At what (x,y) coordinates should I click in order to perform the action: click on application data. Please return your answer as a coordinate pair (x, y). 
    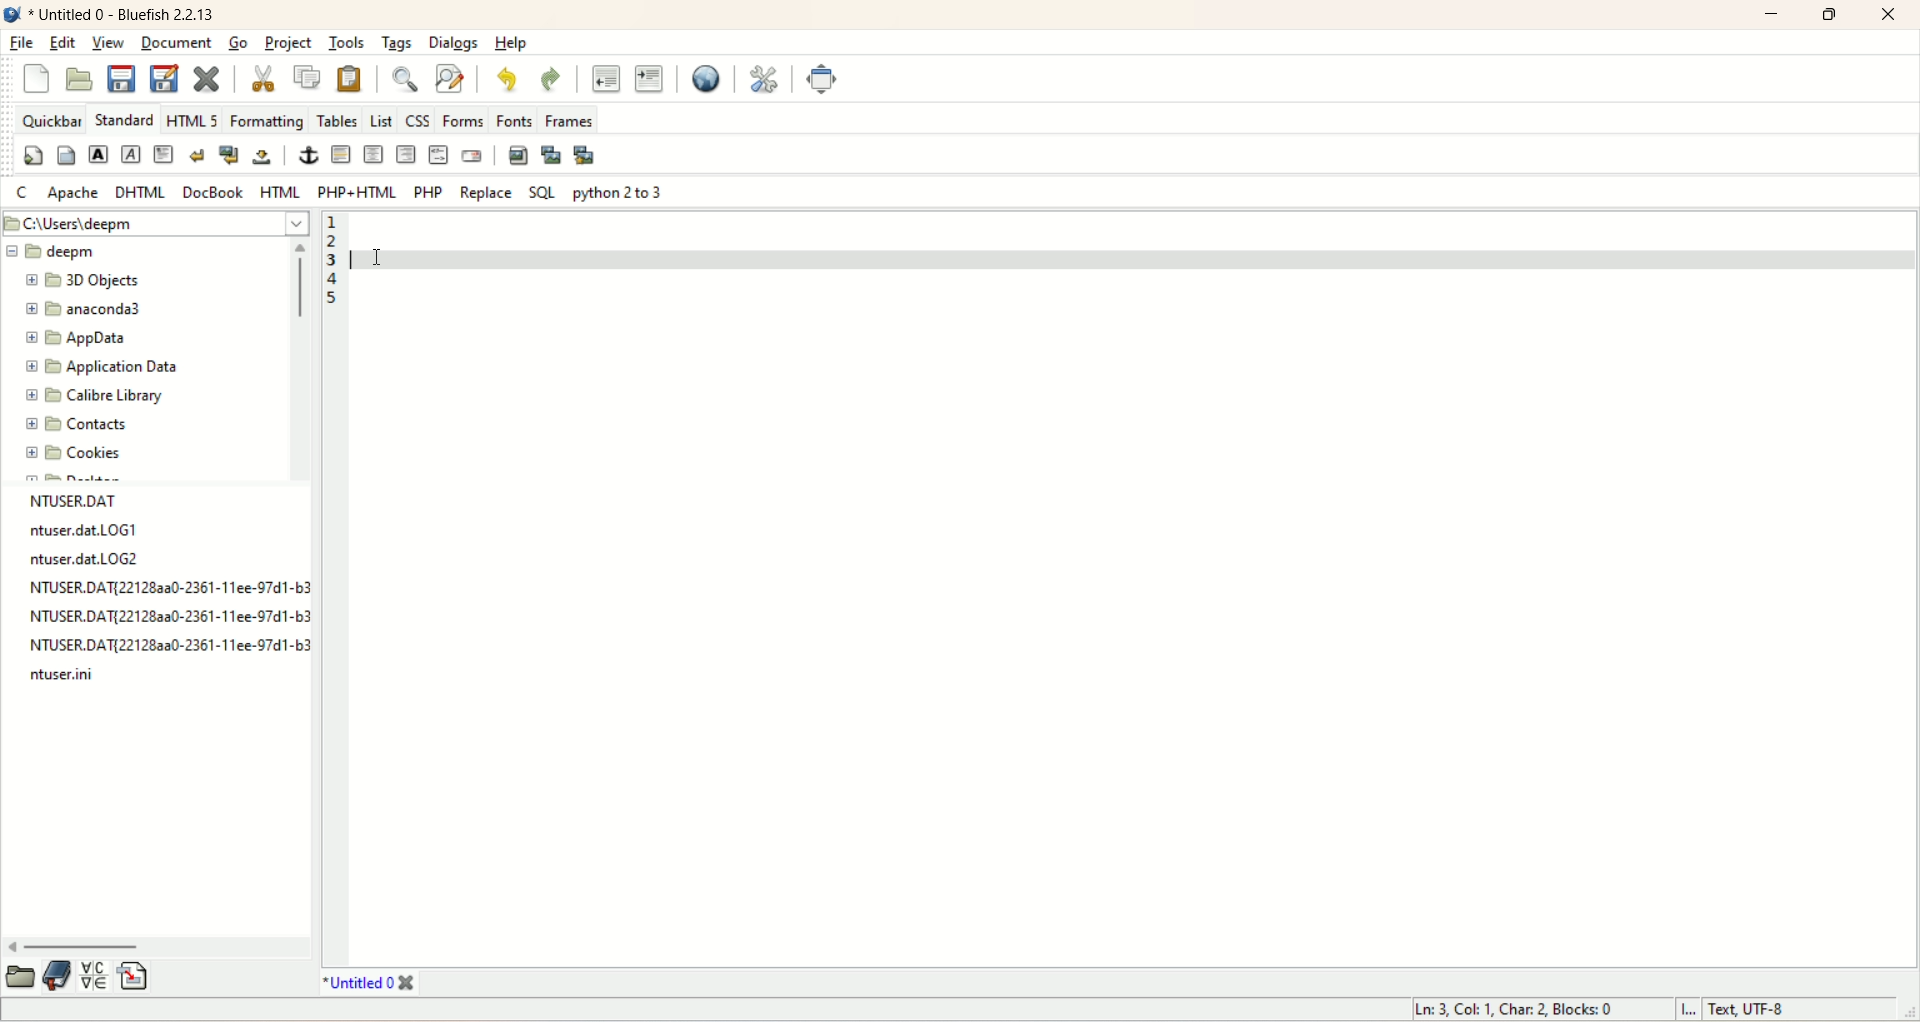
    Looking at the image, I should click on (103, 367).